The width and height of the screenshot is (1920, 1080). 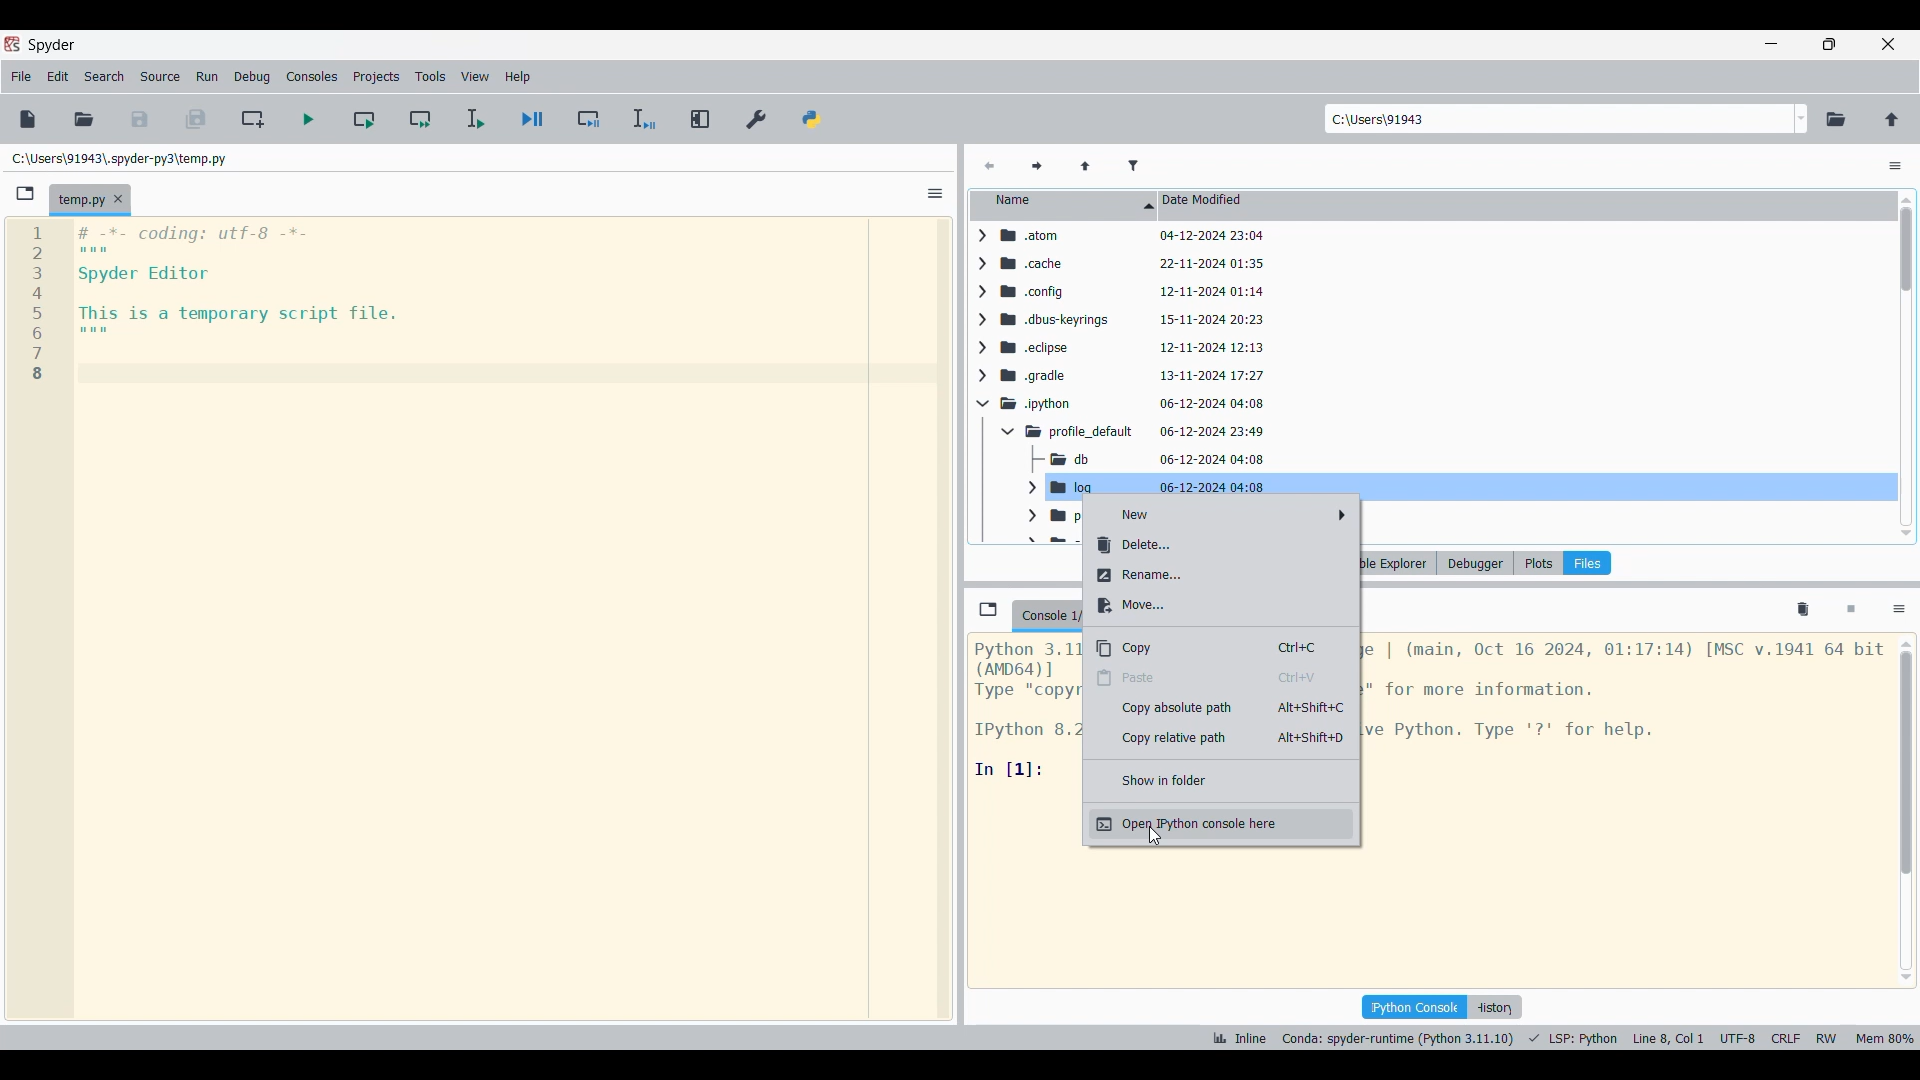 I want to click on Change to parent directory, so click(x=1892, y=120).